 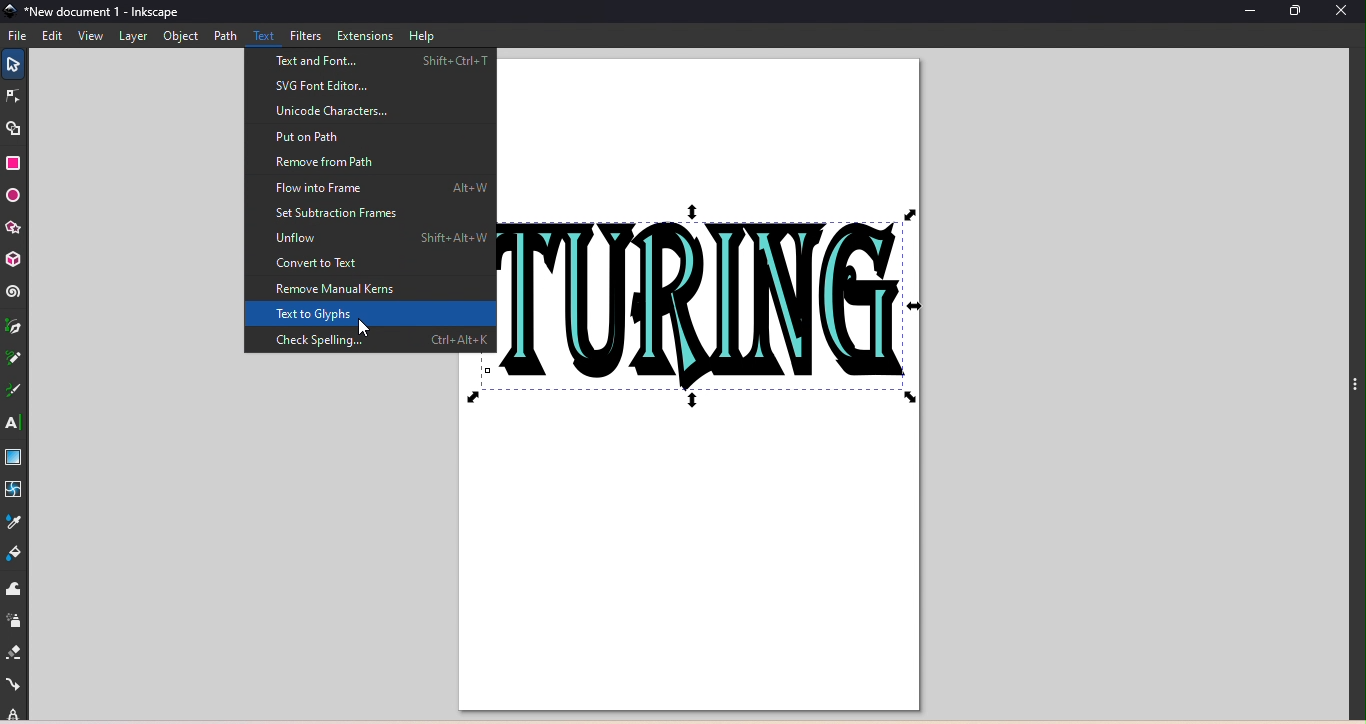 What do you see at coordinates (363, 35) in the screenshot?
I see `Extensions` at bounding box center [363, 35].